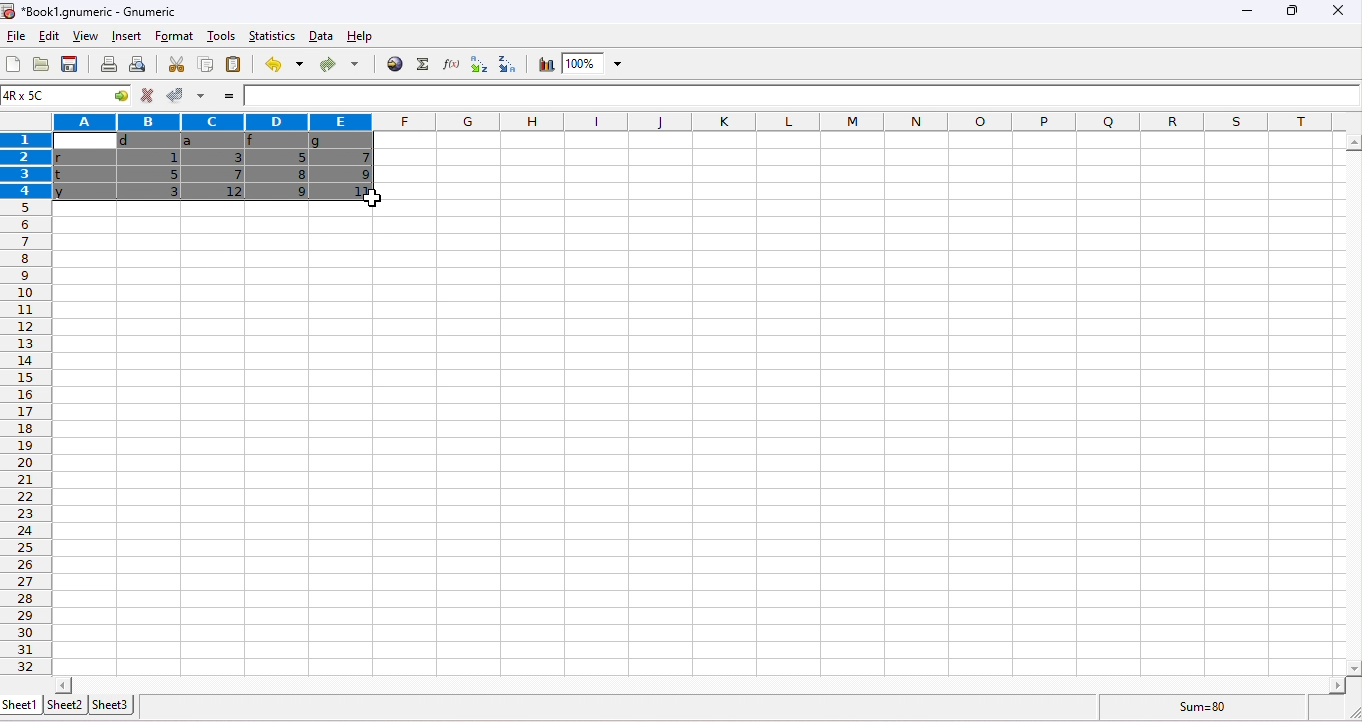 The height and width of the screenshot is (722, 1362). Describe the element at coordinates (202, 95) in the screenshot. I see `accept multiple changes` at that location.